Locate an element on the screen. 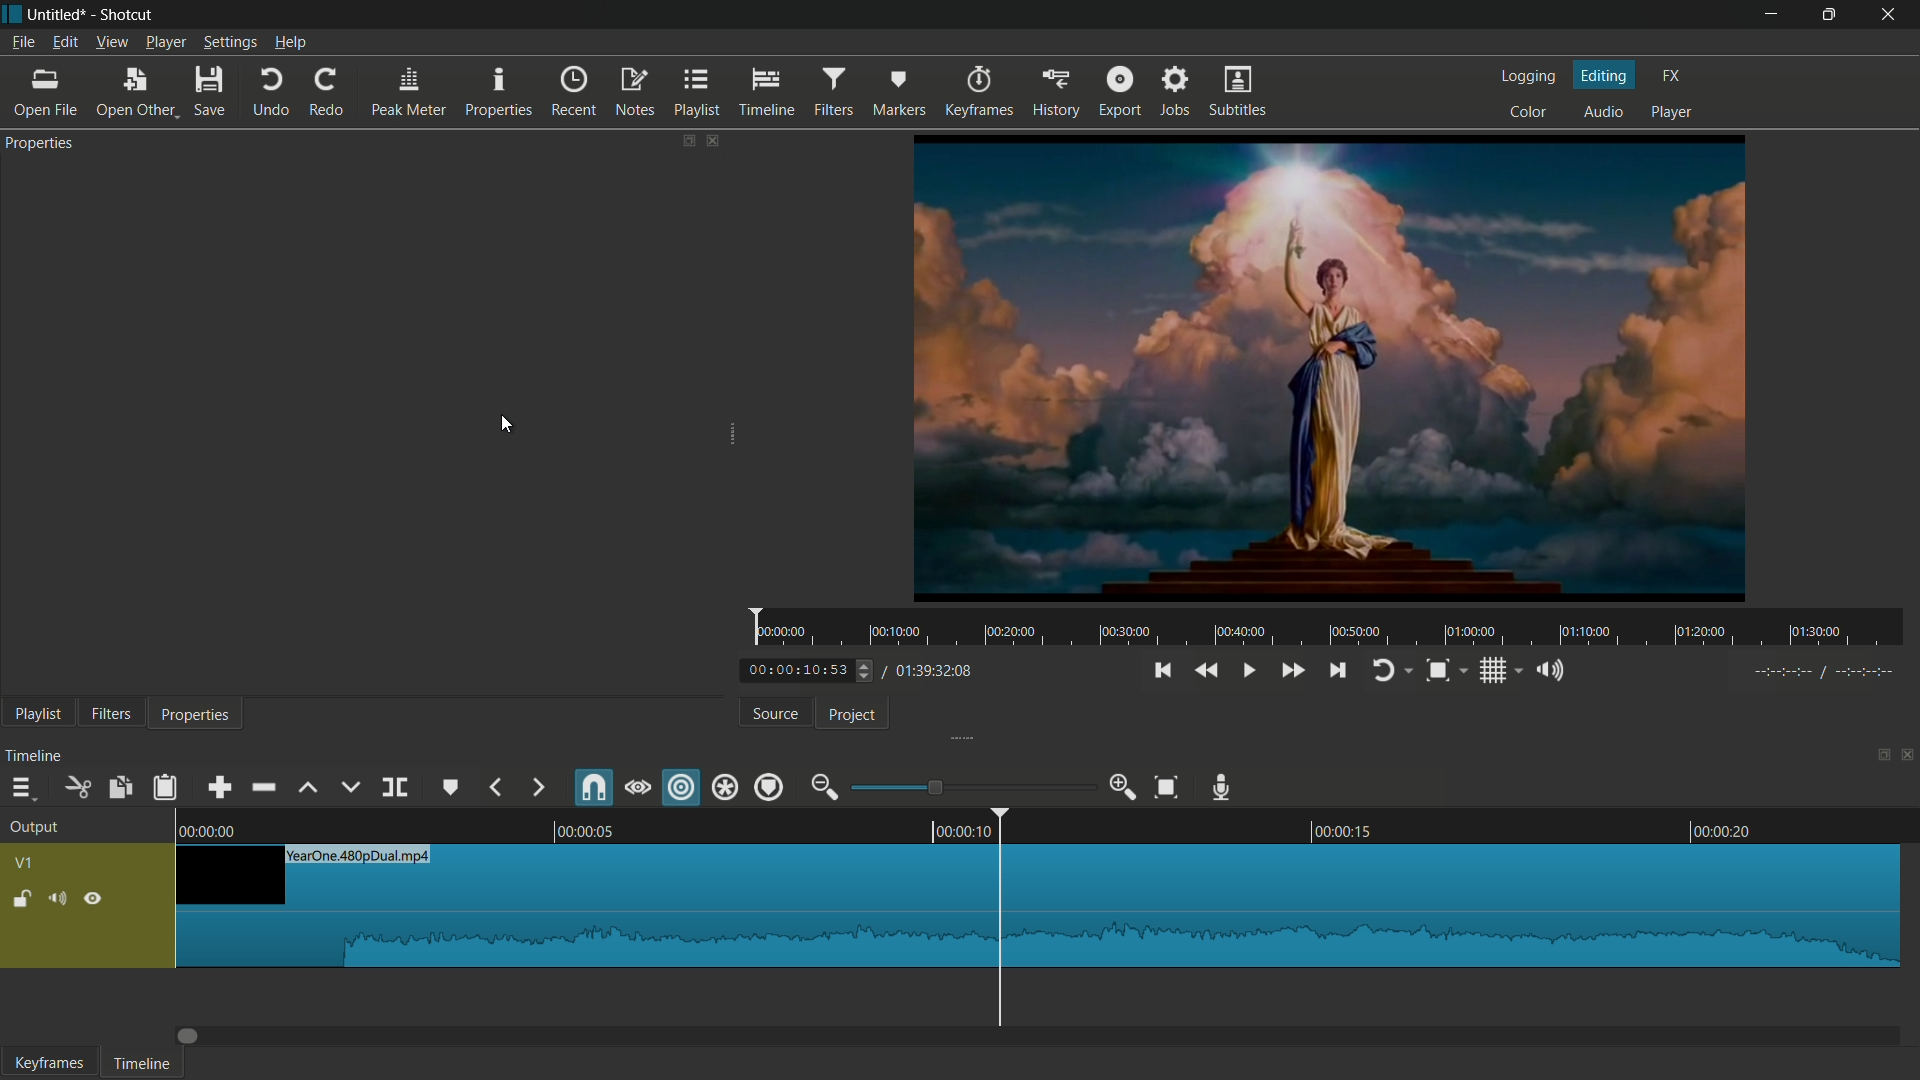 Image resolution: width=1920 pixels, height=1080 pixels. ripple all tracks is located at coordinates (724, 788).